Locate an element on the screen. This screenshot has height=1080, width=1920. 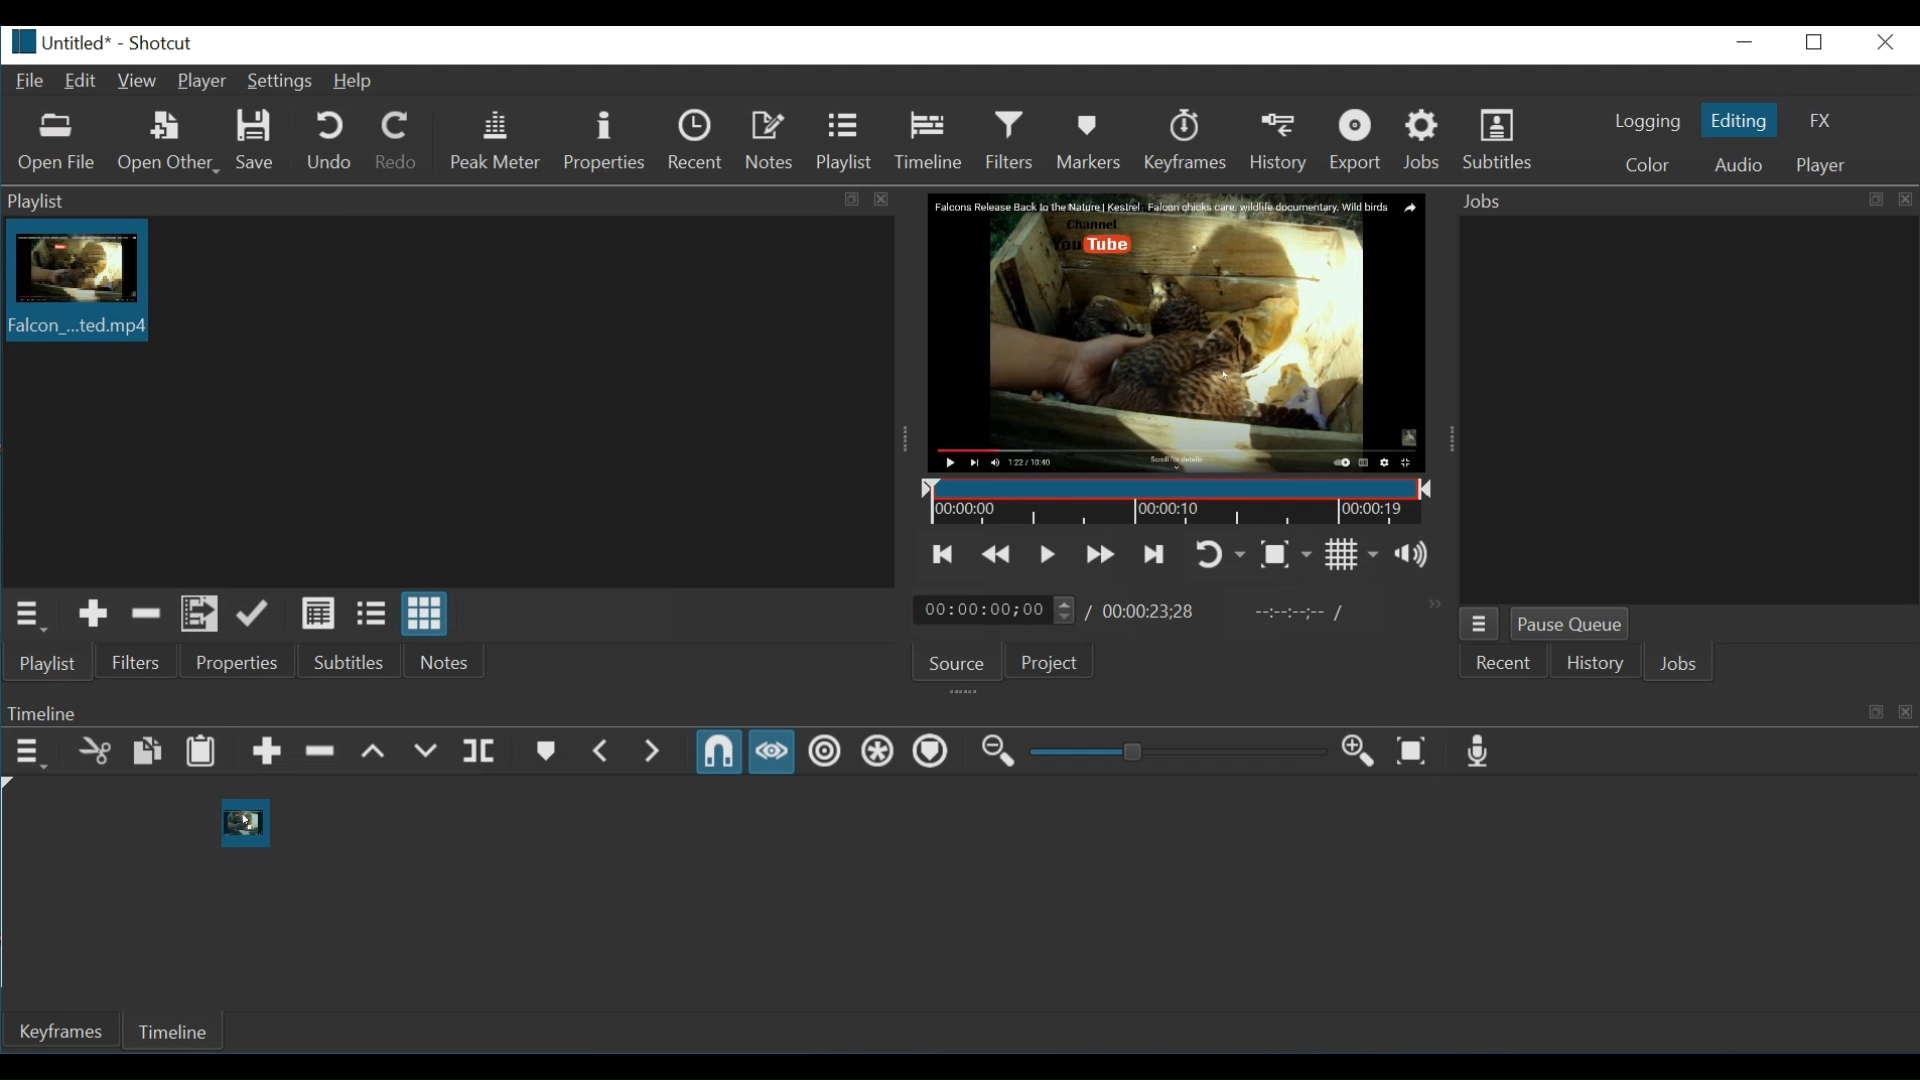
Zoom keyframe in is located at coordinates (1354, 749).